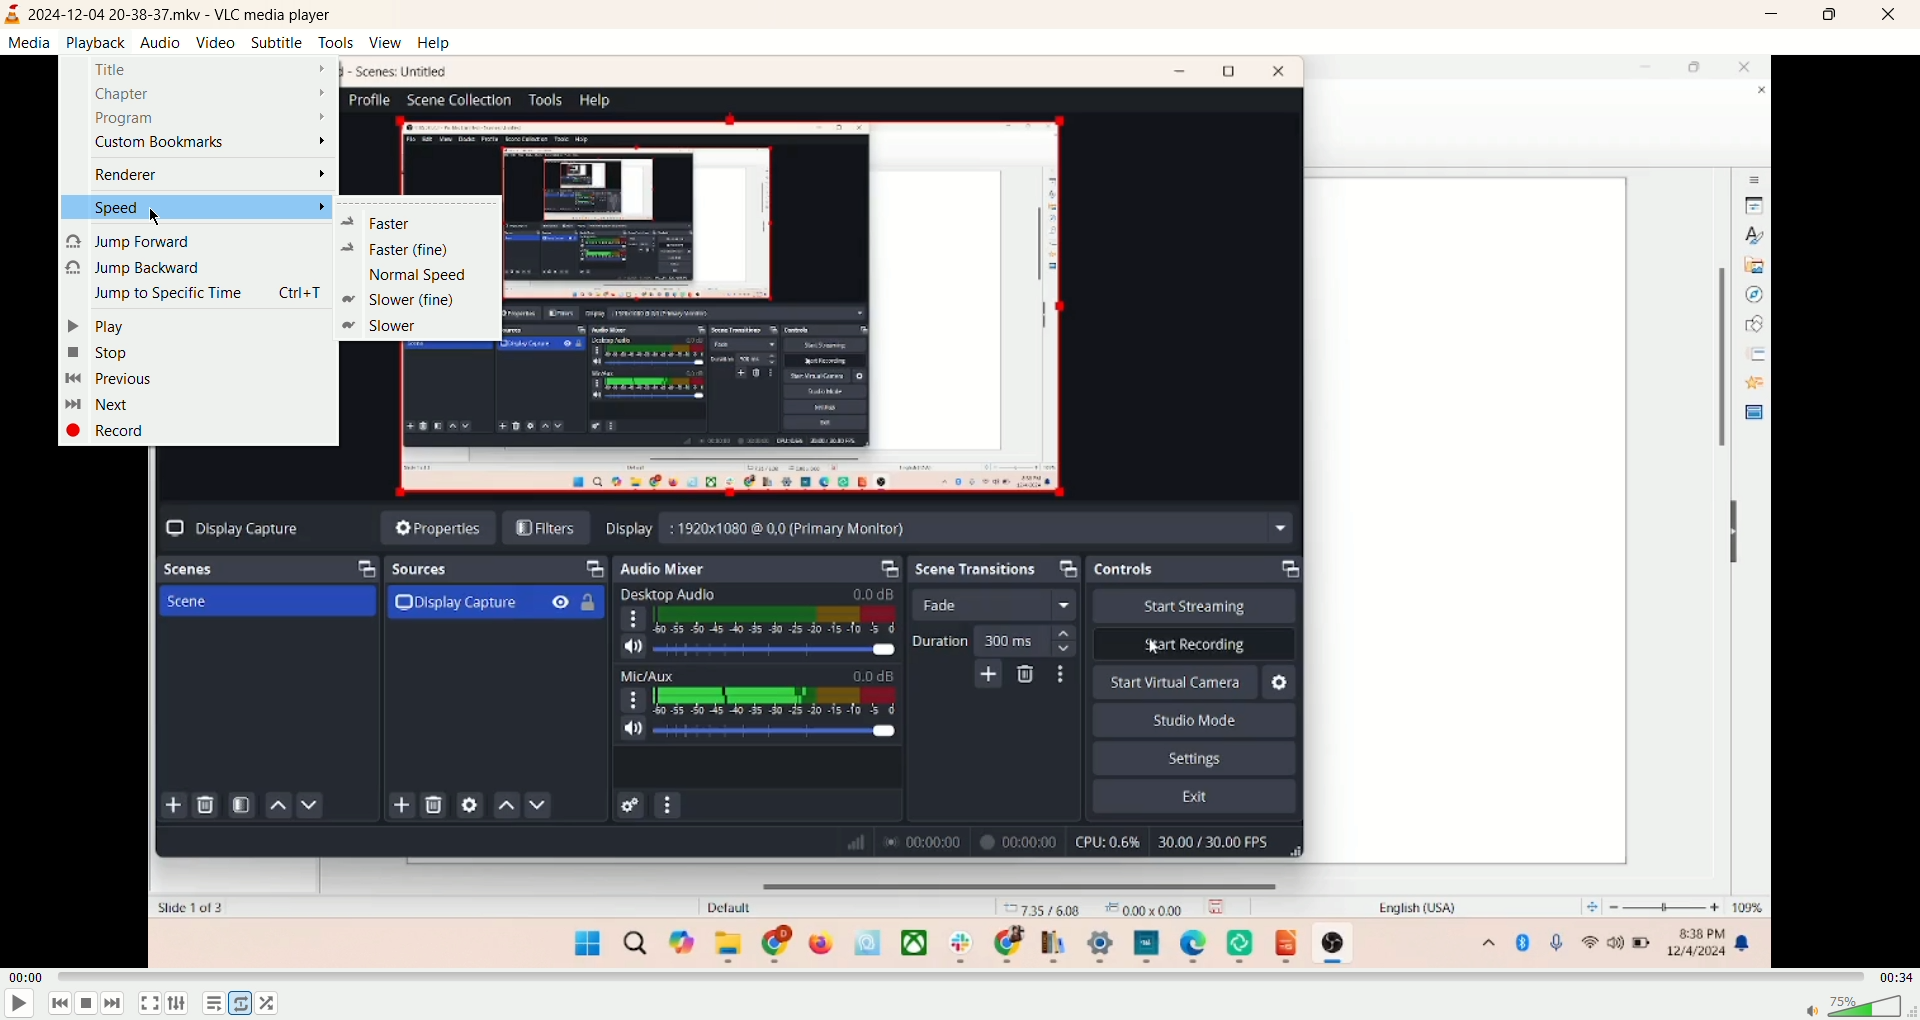  I want to click on Cursor, so click(155, 216).